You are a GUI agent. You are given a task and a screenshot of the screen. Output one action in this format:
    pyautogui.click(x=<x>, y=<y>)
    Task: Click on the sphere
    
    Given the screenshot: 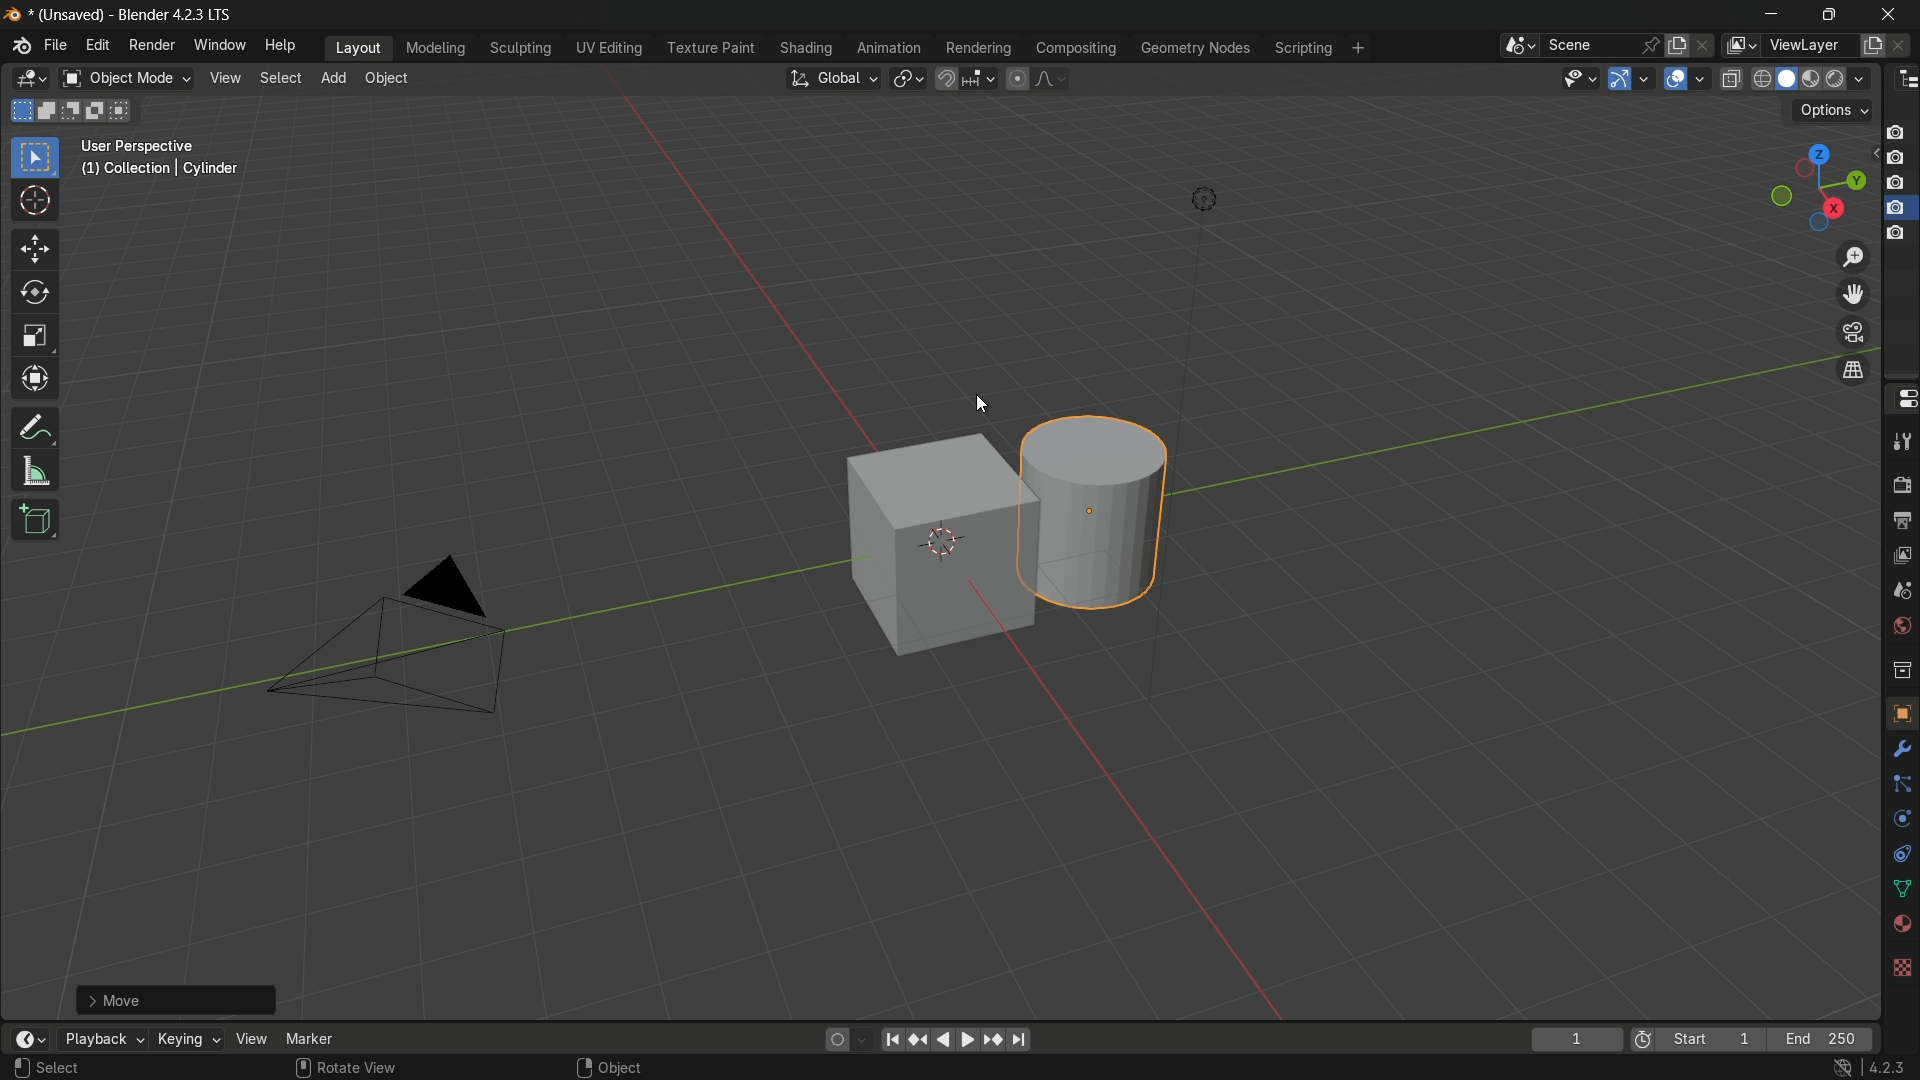 What is the action you would take?
    pyautogui.click(x=1897, y=925)
    